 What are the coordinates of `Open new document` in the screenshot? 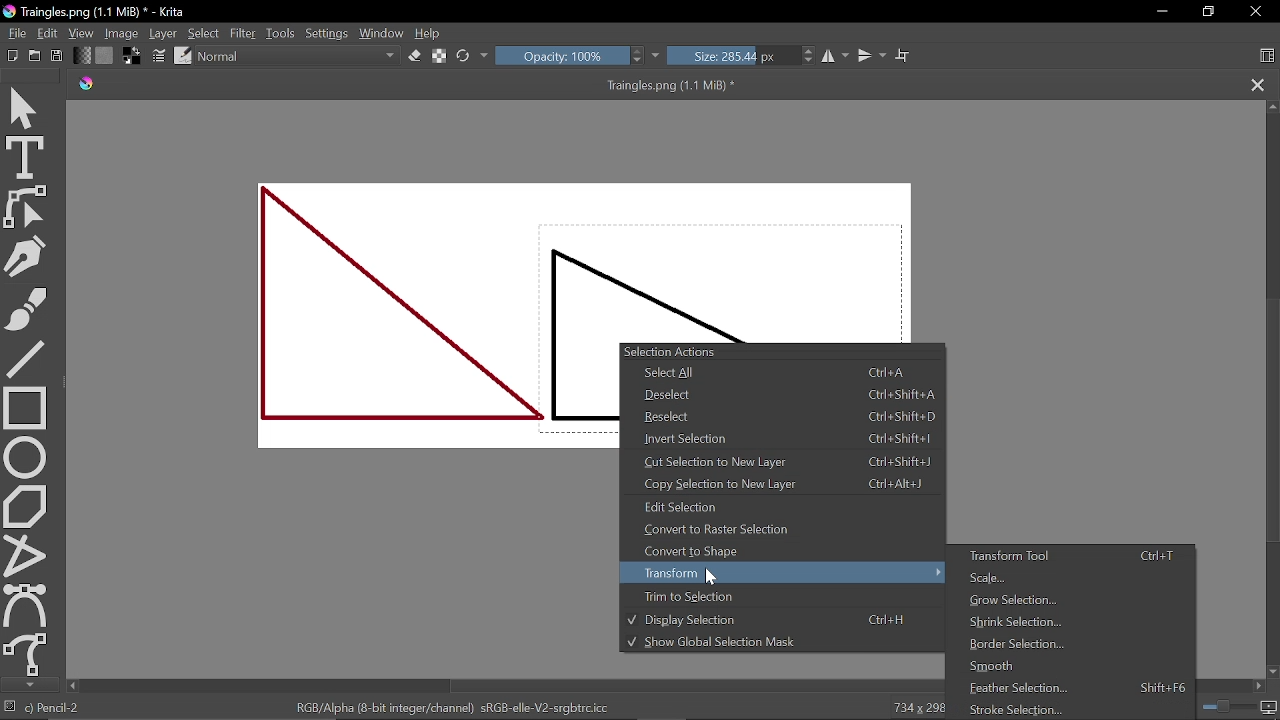 It's located at (13, 56).